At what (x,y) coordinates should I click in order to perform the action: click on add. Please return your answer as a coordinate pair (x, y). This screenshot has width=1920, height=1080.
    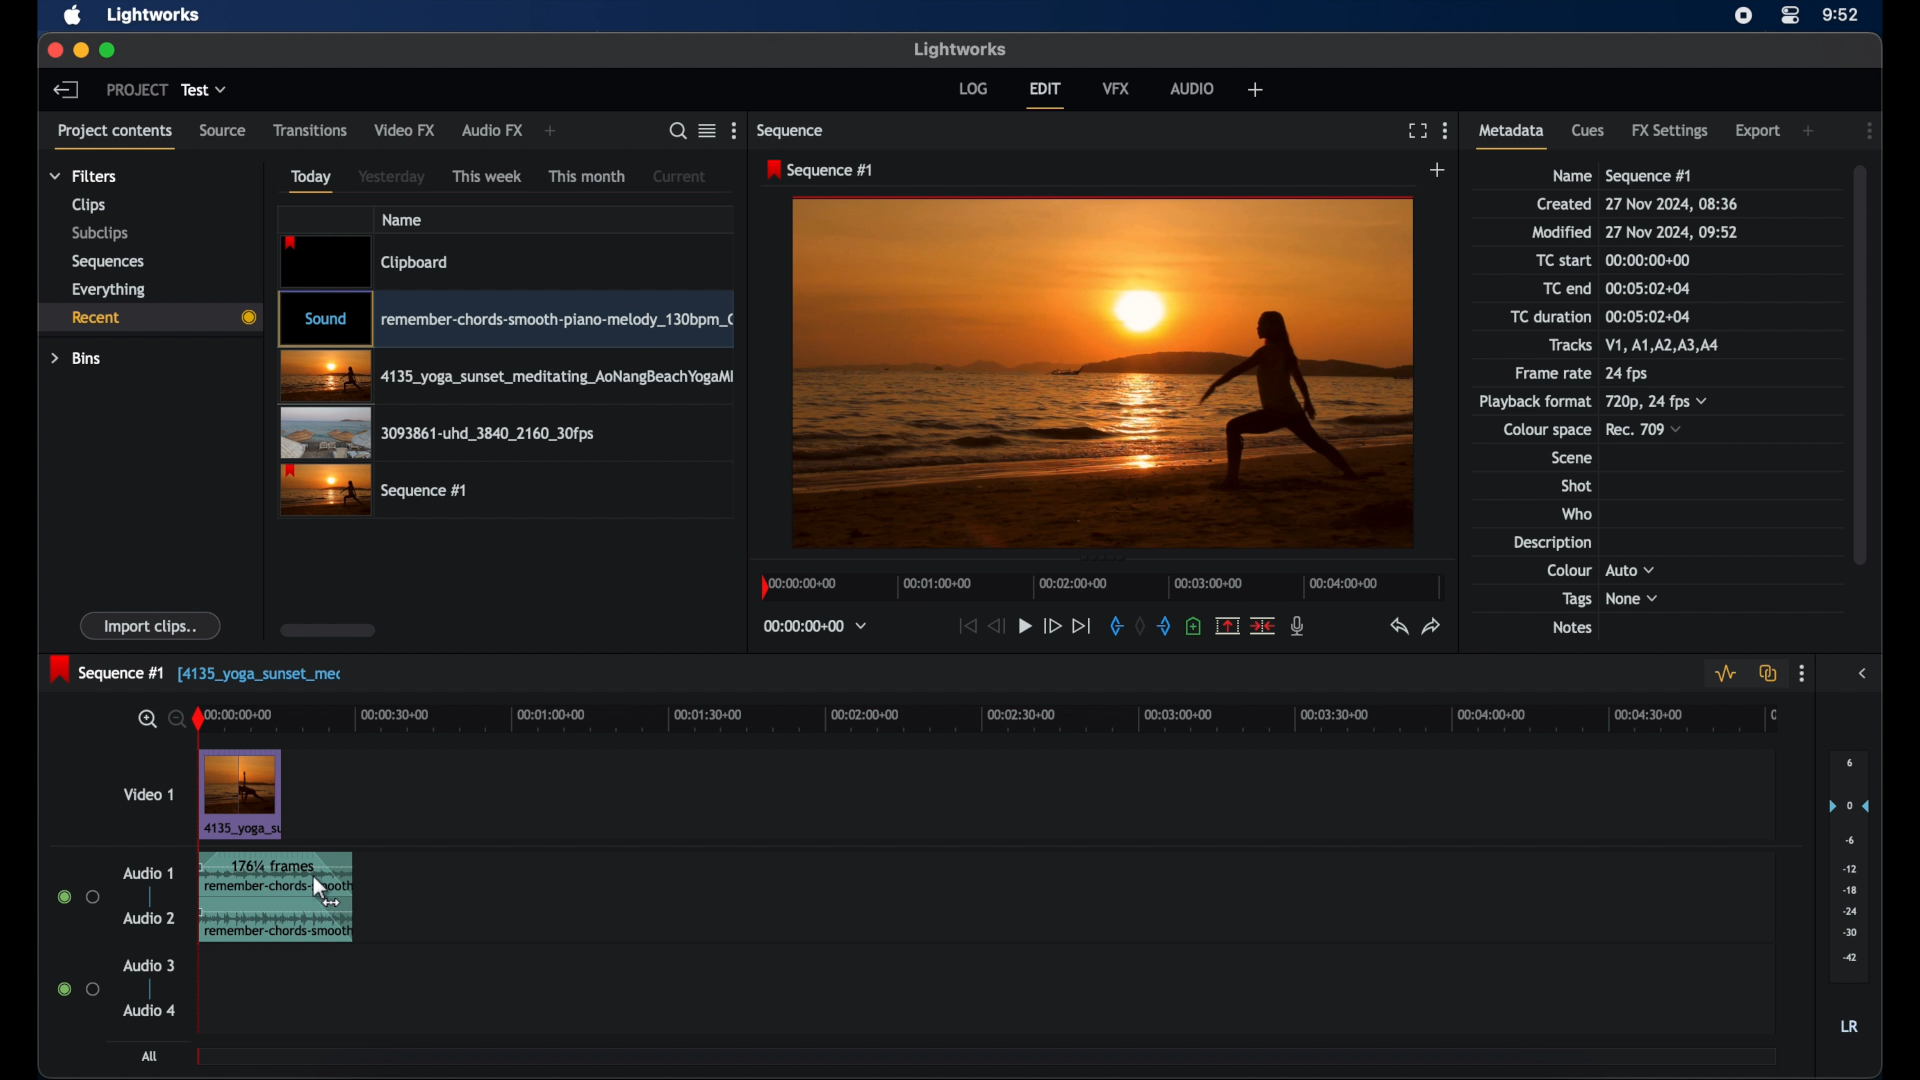
    Looking at the image, I should click on (1439, 169).